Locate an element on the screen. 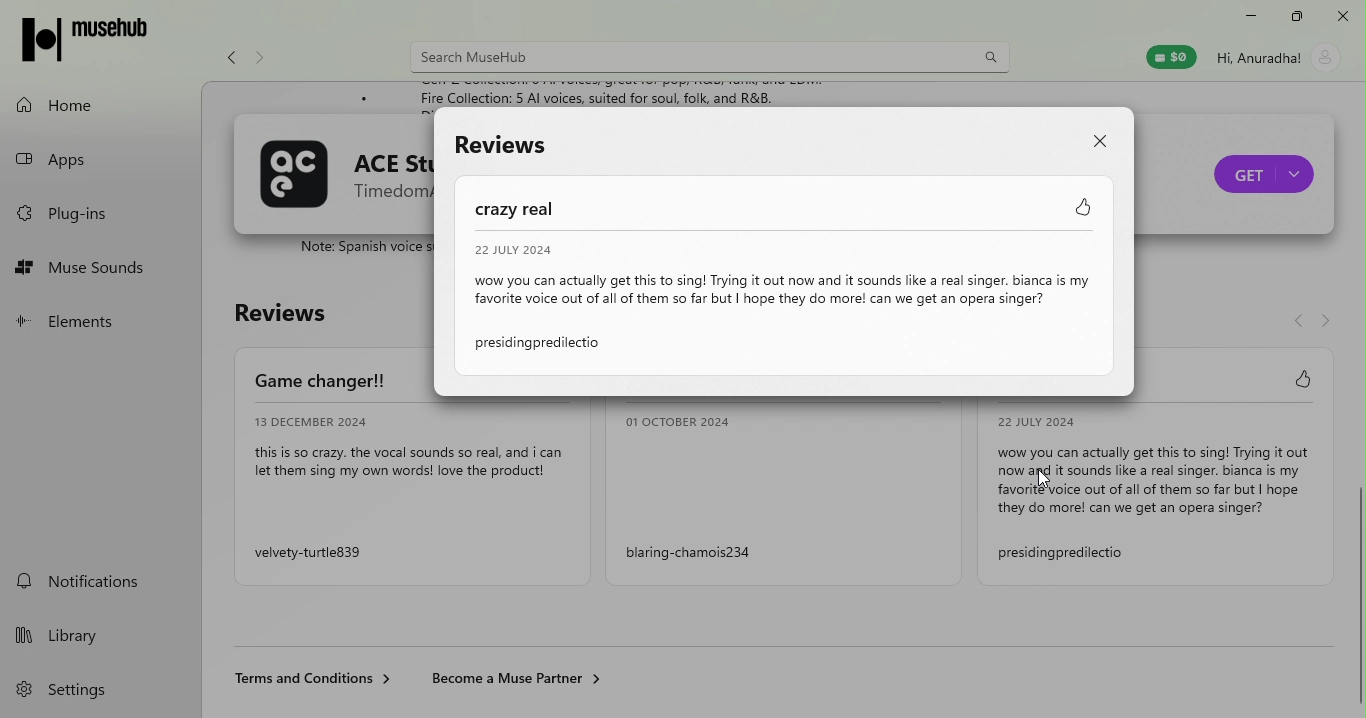  Navigate forward is located at coordinates (258, 53).